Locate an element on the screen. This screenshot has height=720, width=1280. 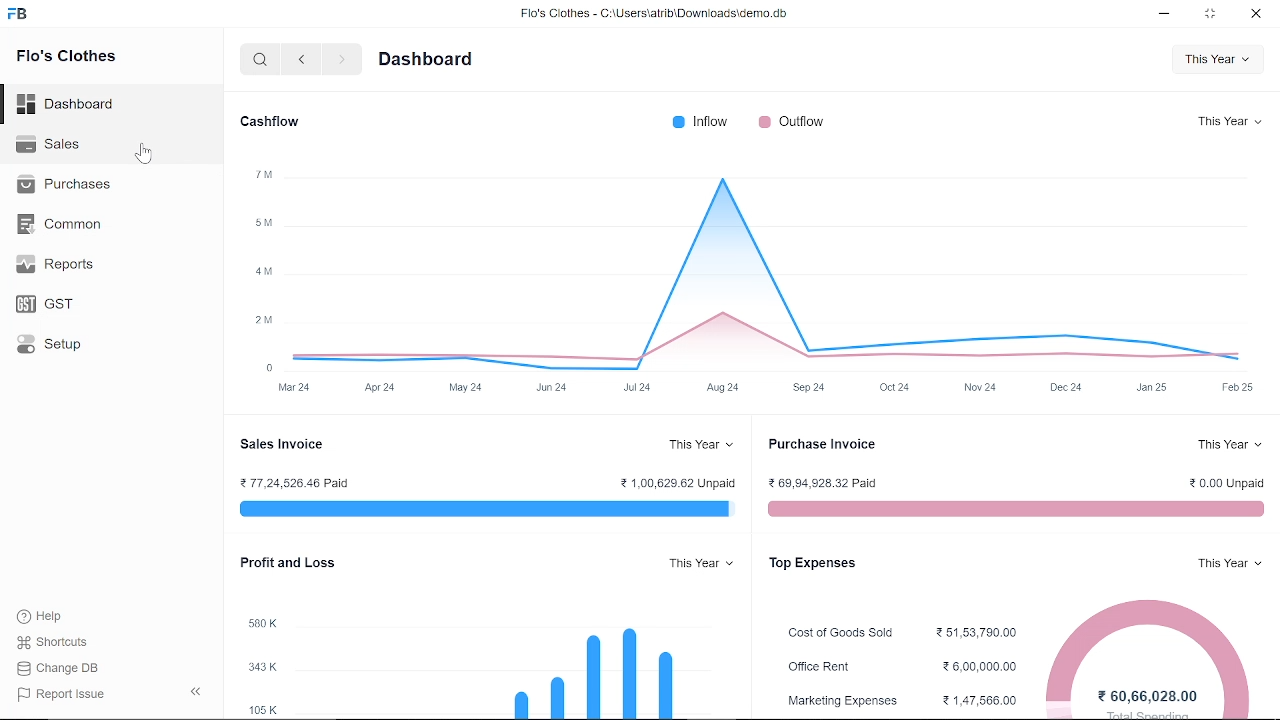
cursor is located at coordinates (142, 153).